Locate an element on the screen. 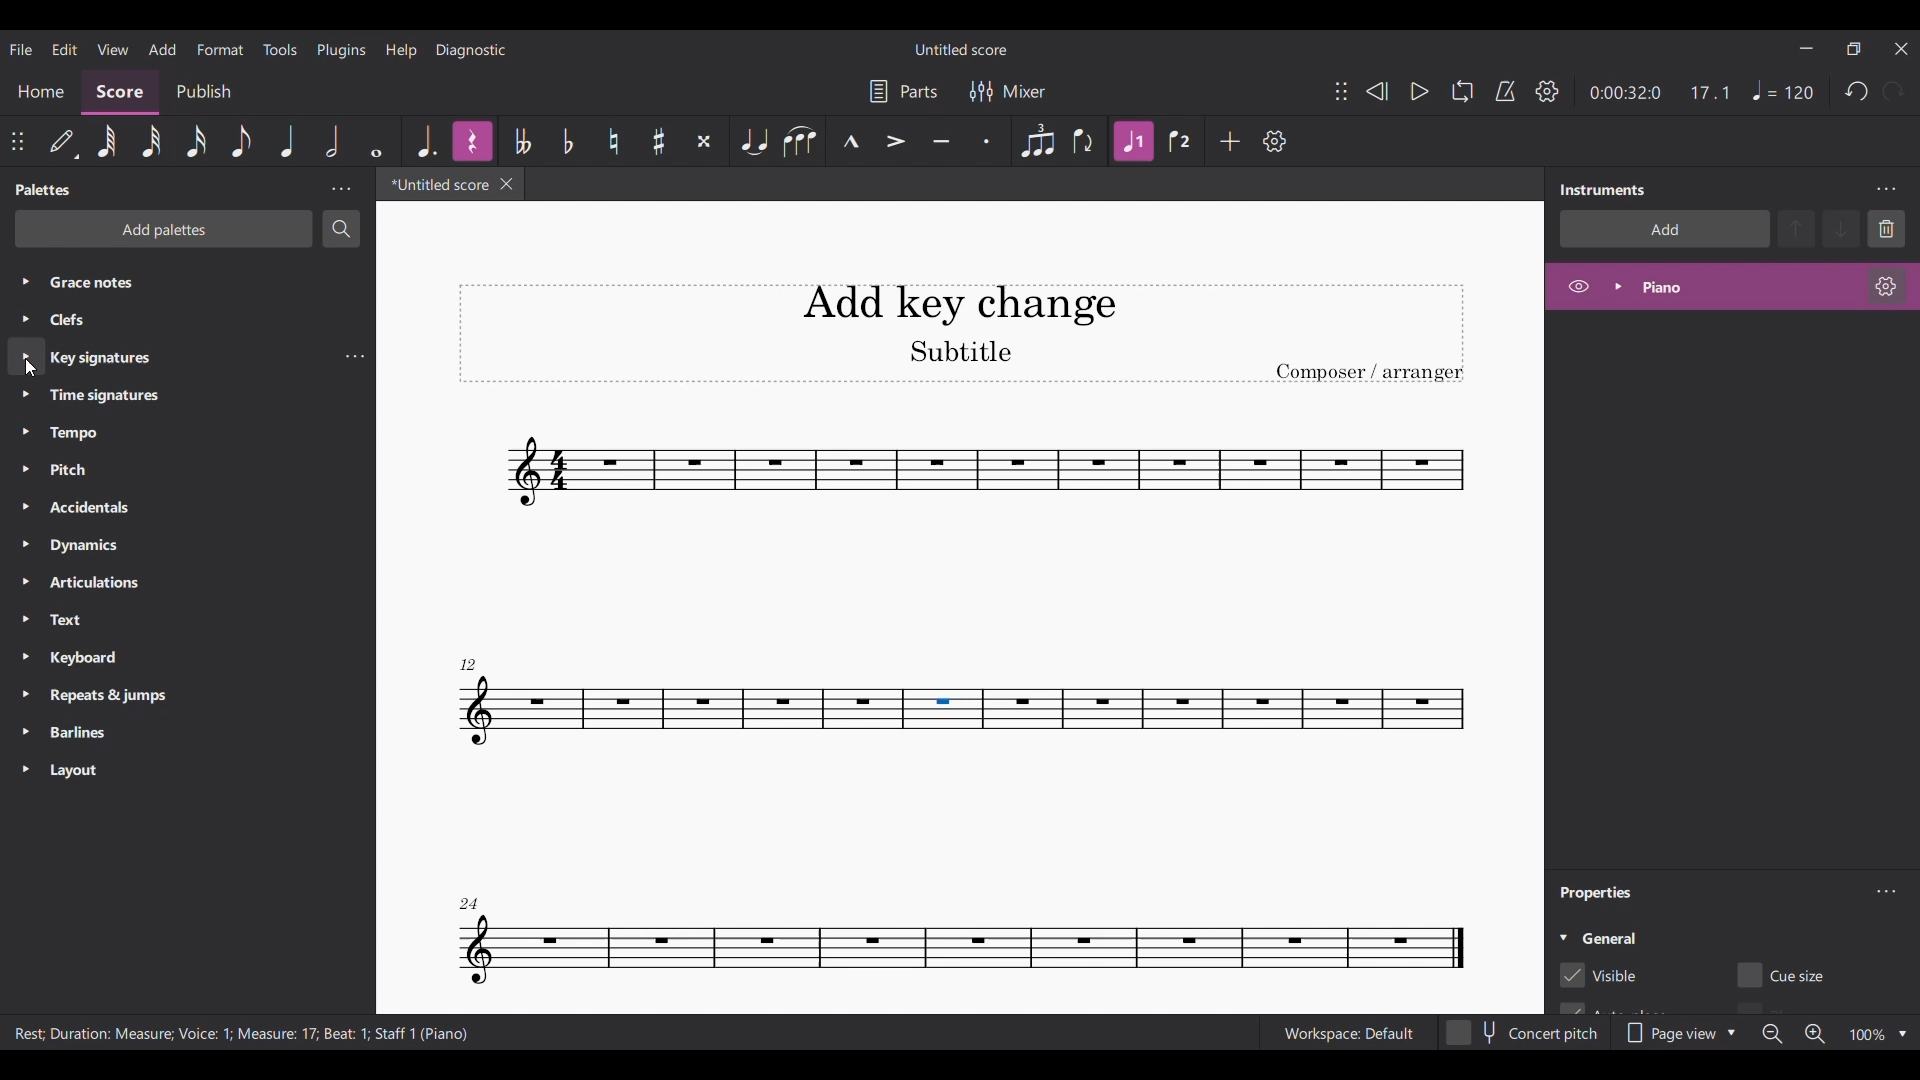 The height and width of the screenshot is (1080, 1920). Setting of respective instrument is located at coordinates (1885, 286).